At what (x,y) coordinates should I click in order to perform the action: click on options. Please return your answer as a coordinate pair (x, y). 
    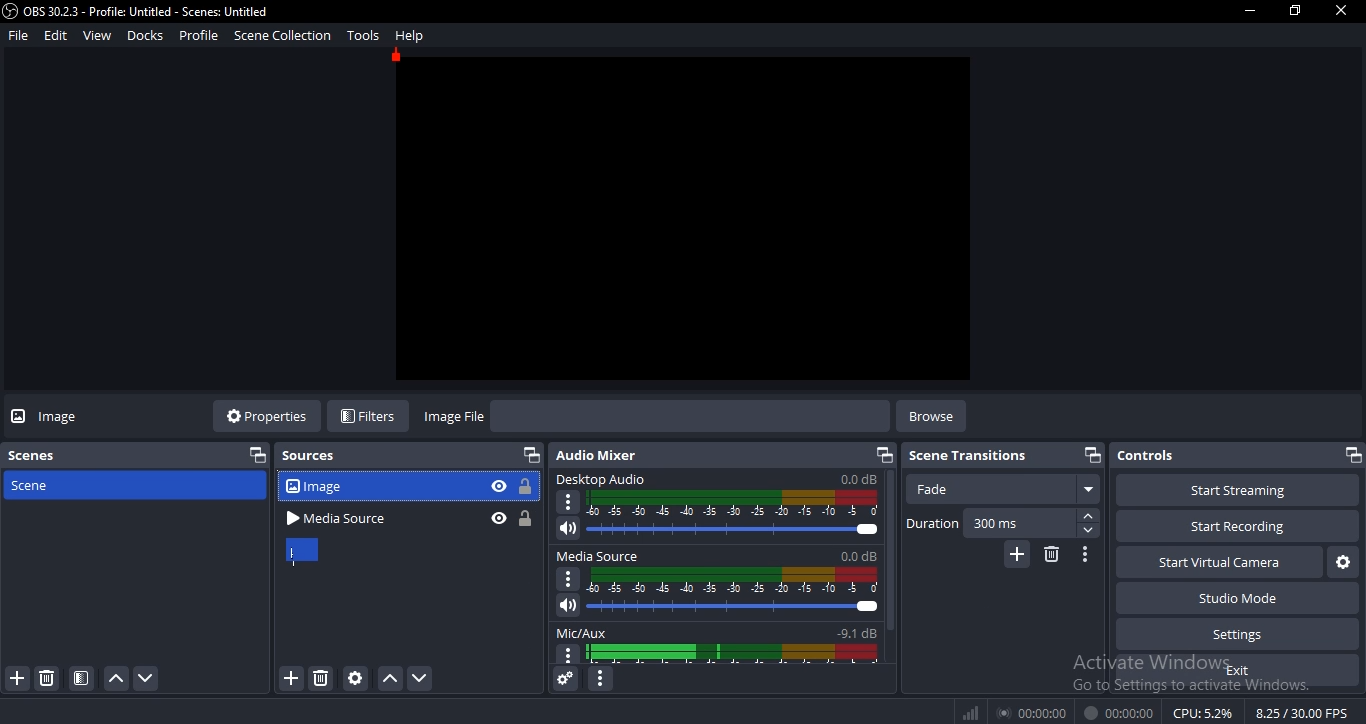
    Looking at the image, I should click on (569, 655).